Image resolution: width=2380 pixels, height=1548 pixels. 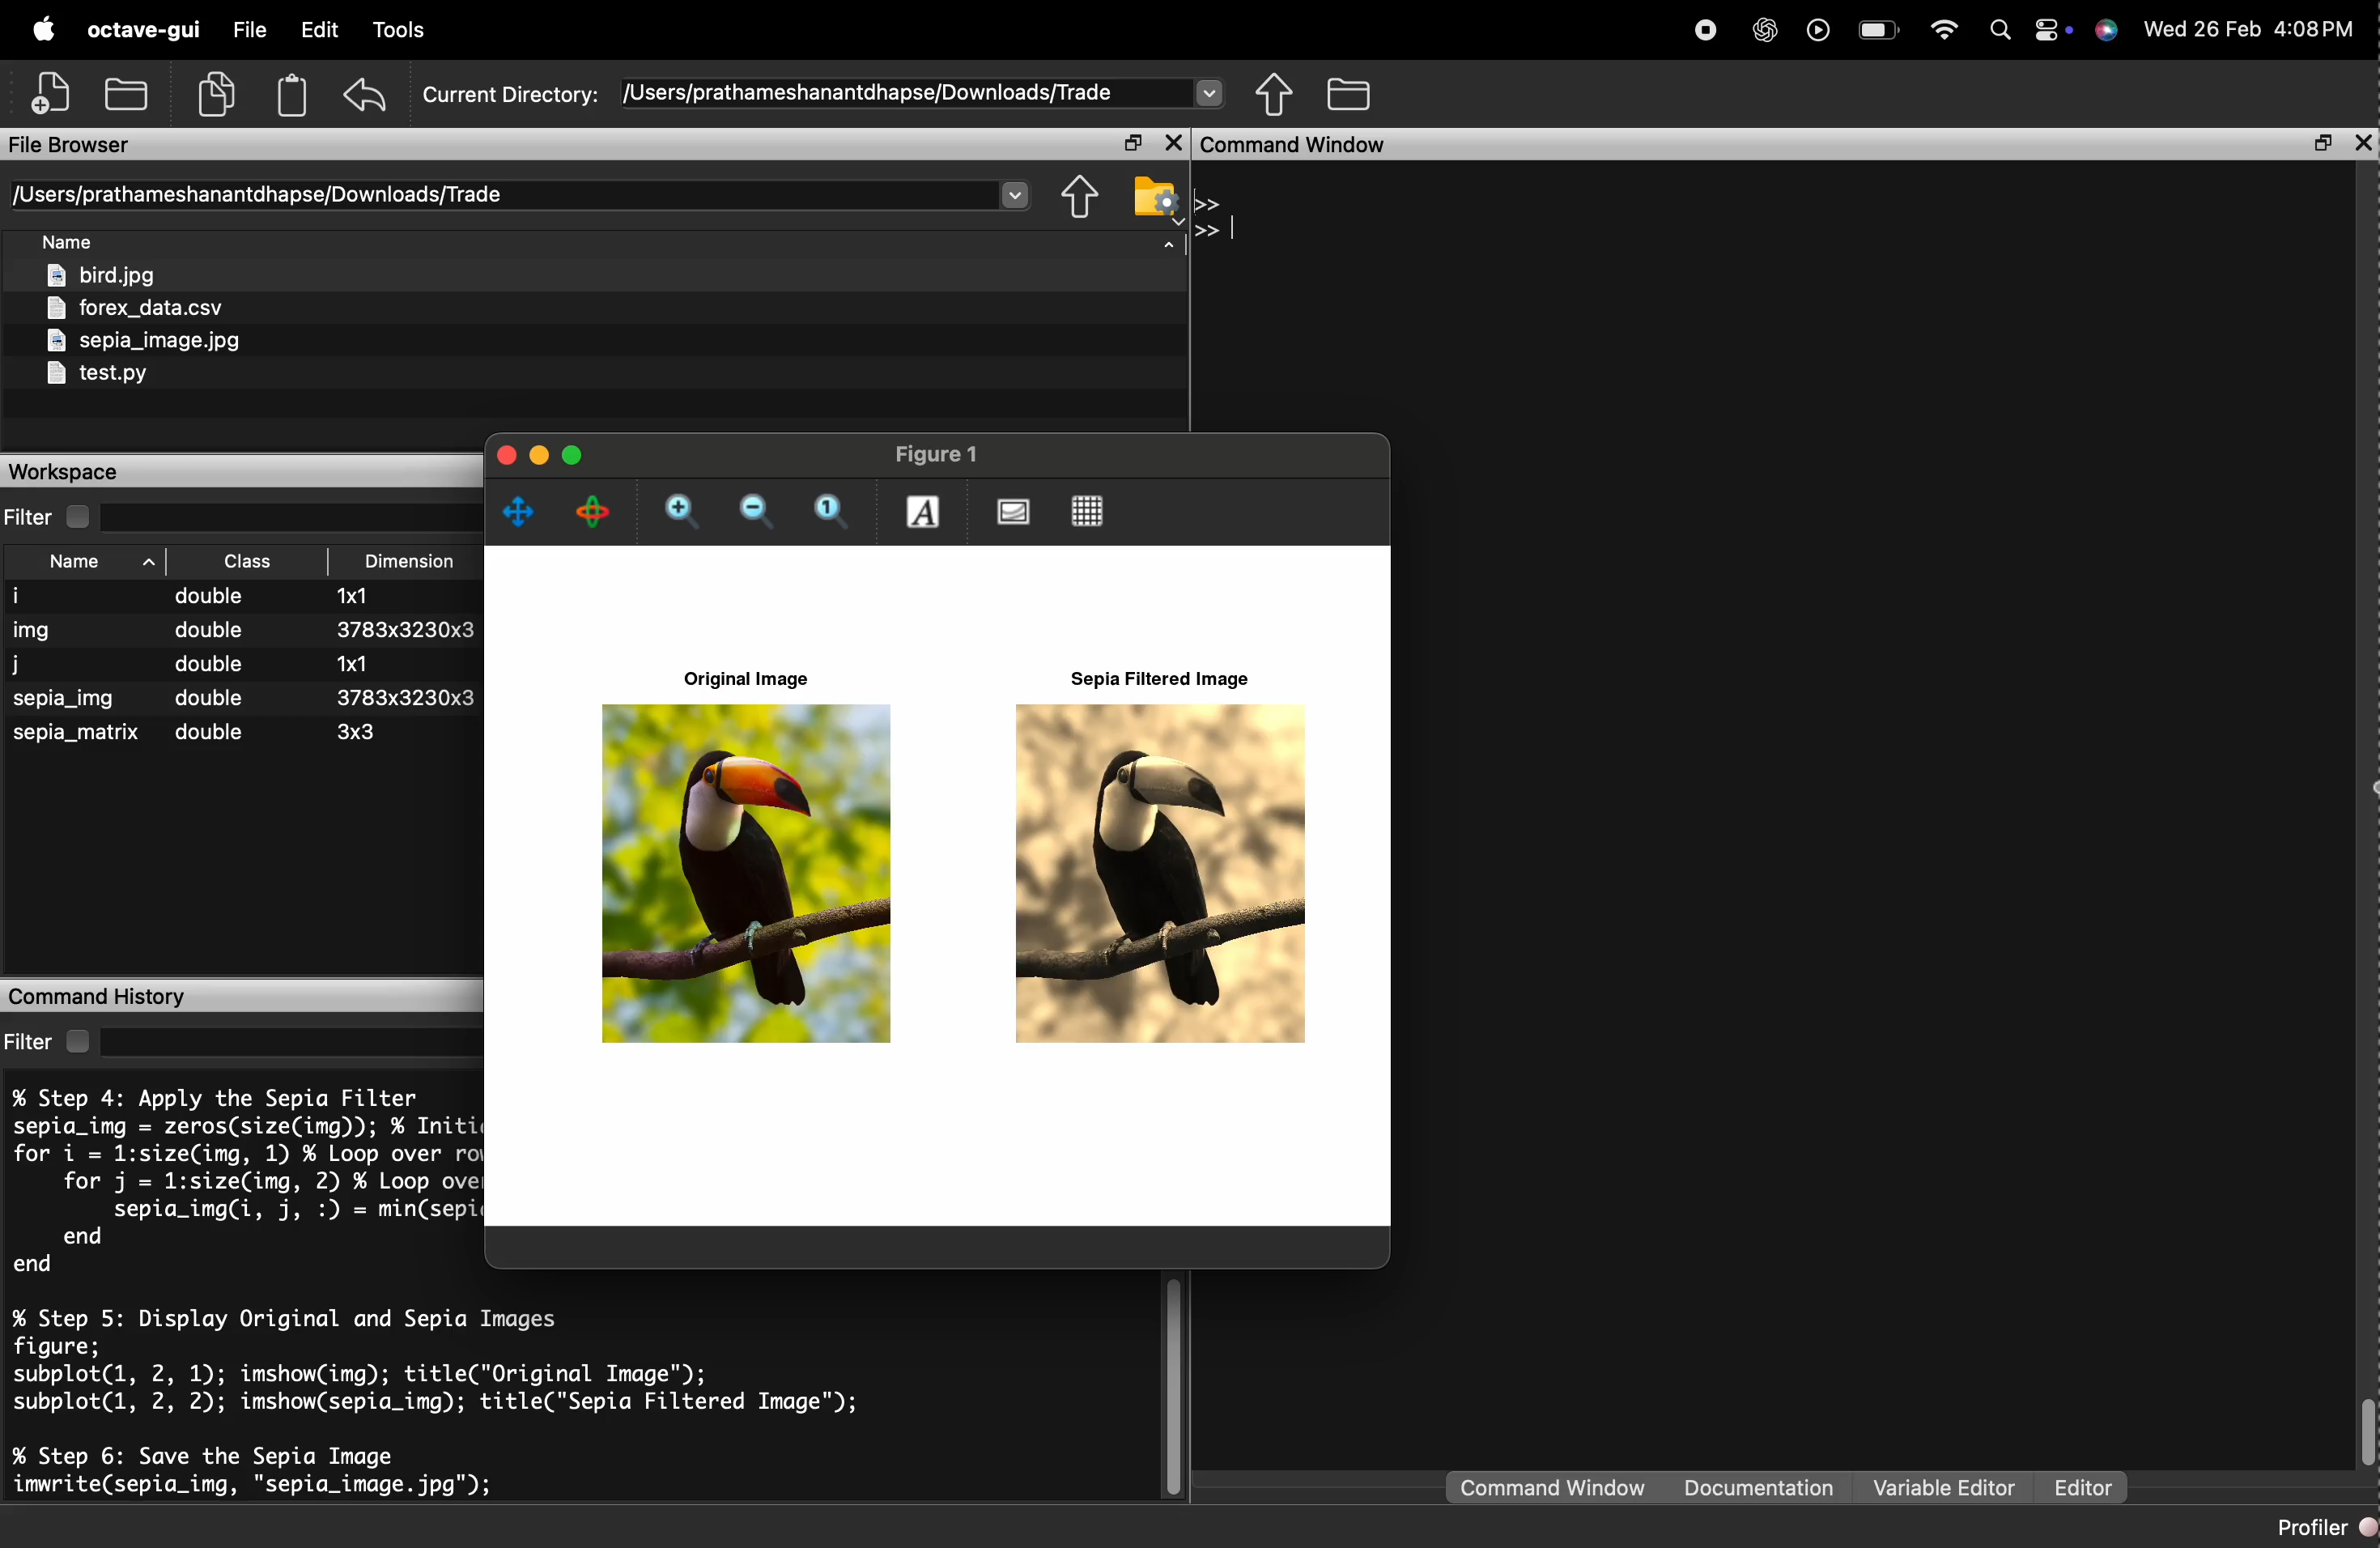 What do you see at coordinates (1945, 32) in the screenshot?
I see `wifi` at bounding box center [1945, 32].